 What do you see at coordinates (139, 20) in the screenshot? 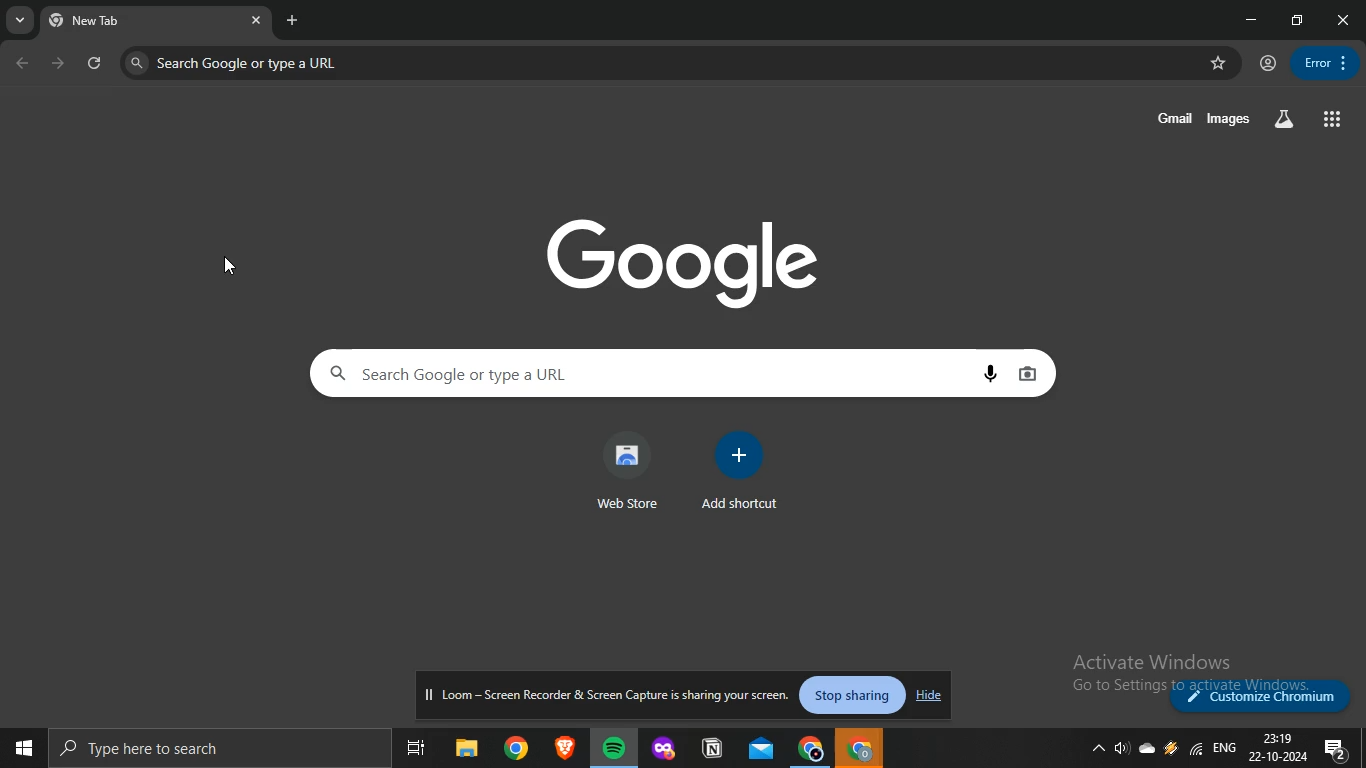
I see `current tab` at bounding box center [139, 20].